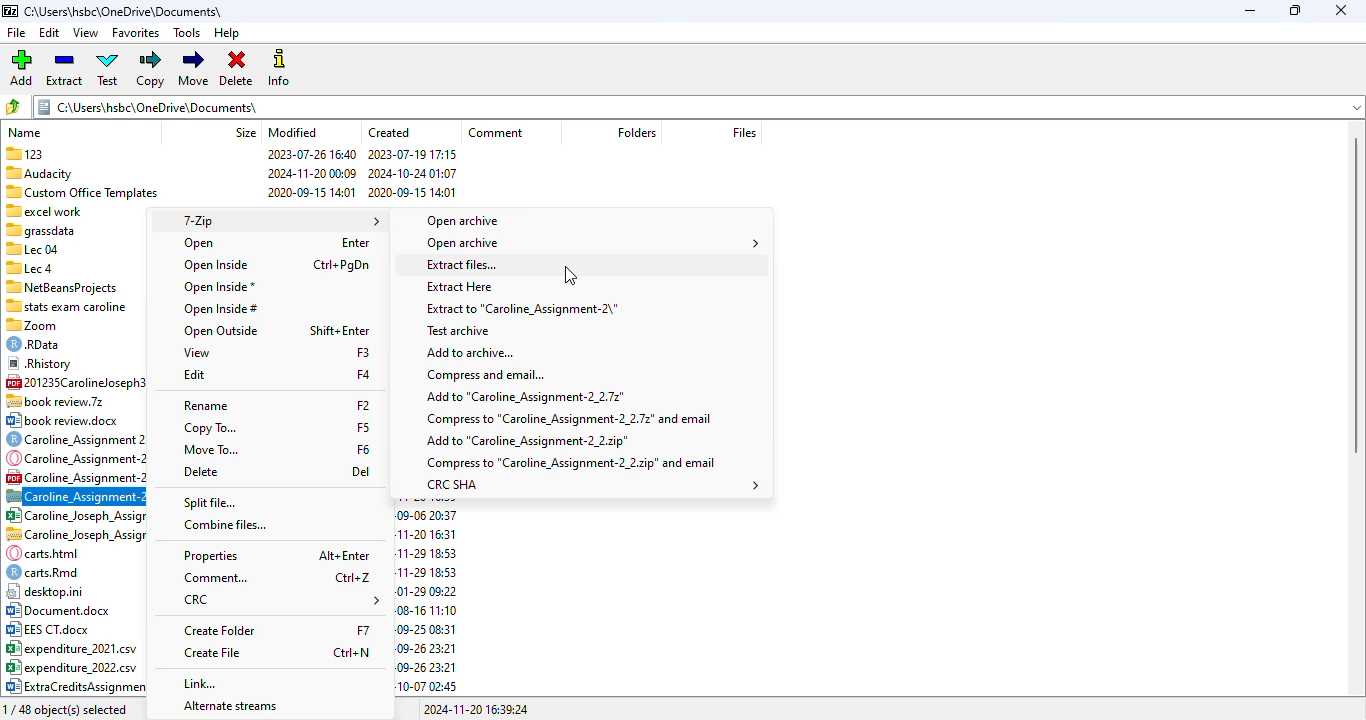 The image size is (1366, 720). What do you see at coordinates (463, 221) in the screenshot?
I see `open archive` at bounding box center [463, 221].